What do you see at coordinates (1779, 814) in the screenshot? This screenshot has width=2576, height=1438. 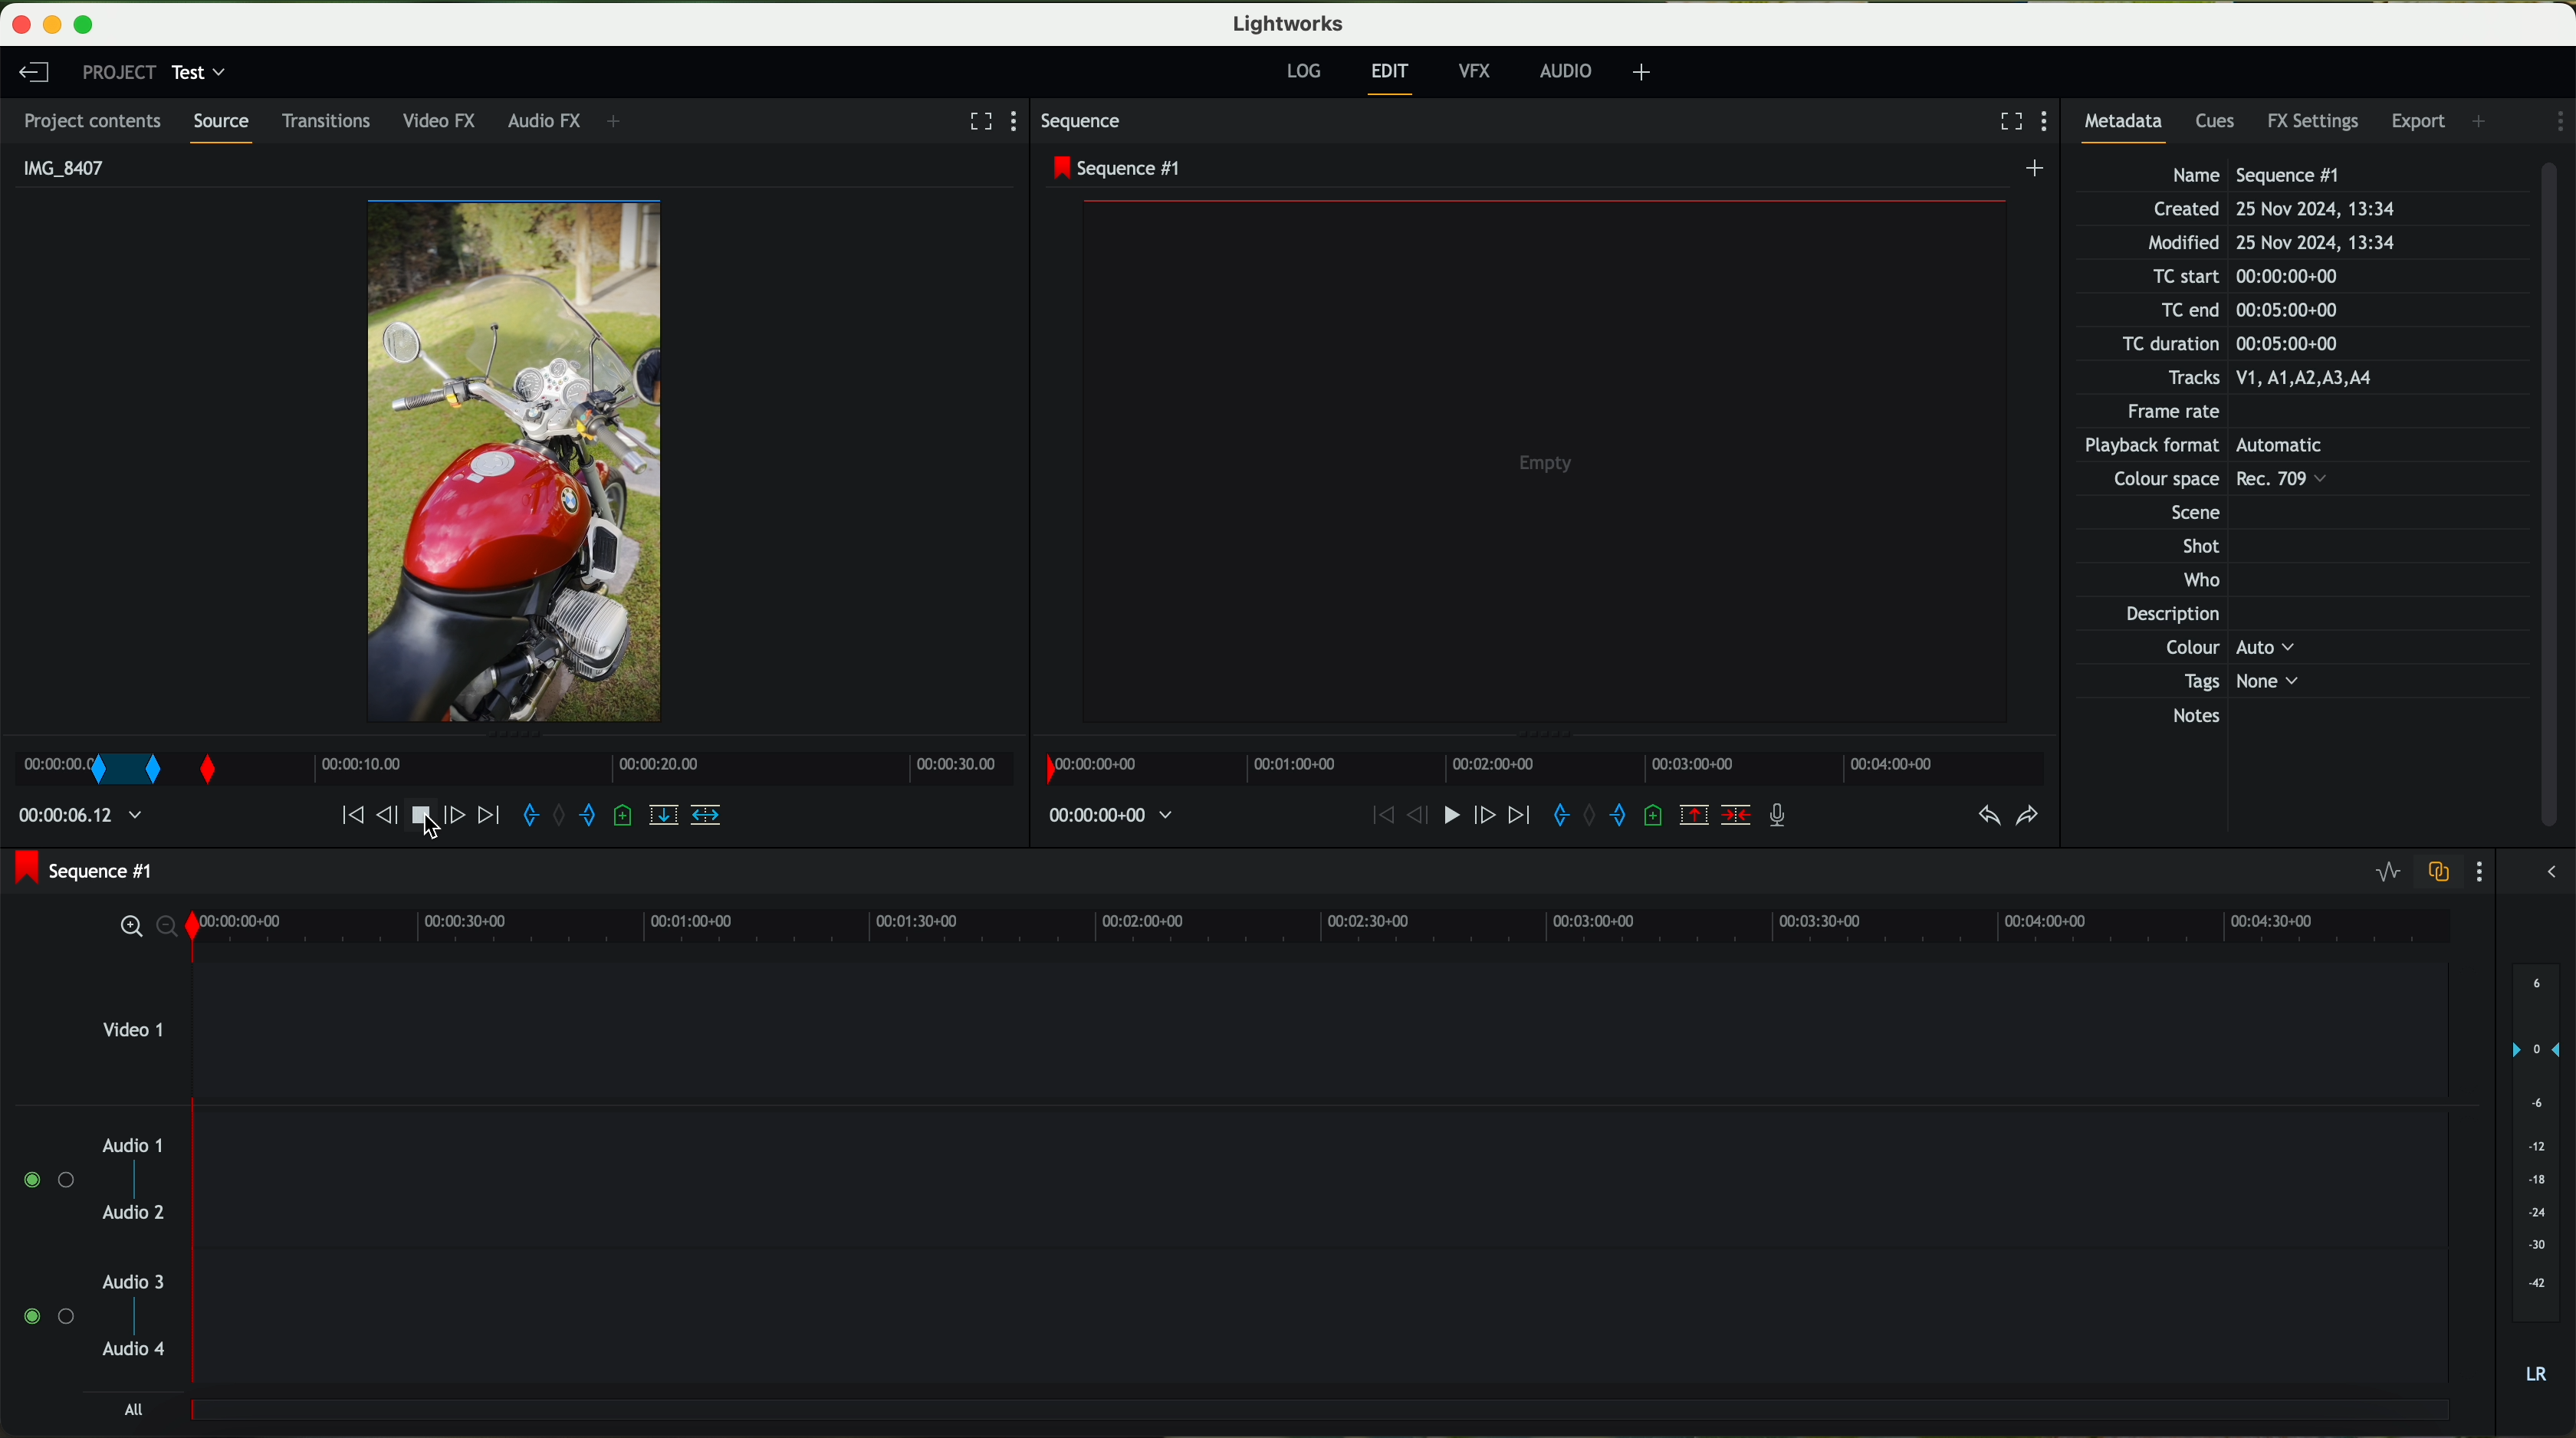 I see `record a voice over` at bounding box center [1779, 814].